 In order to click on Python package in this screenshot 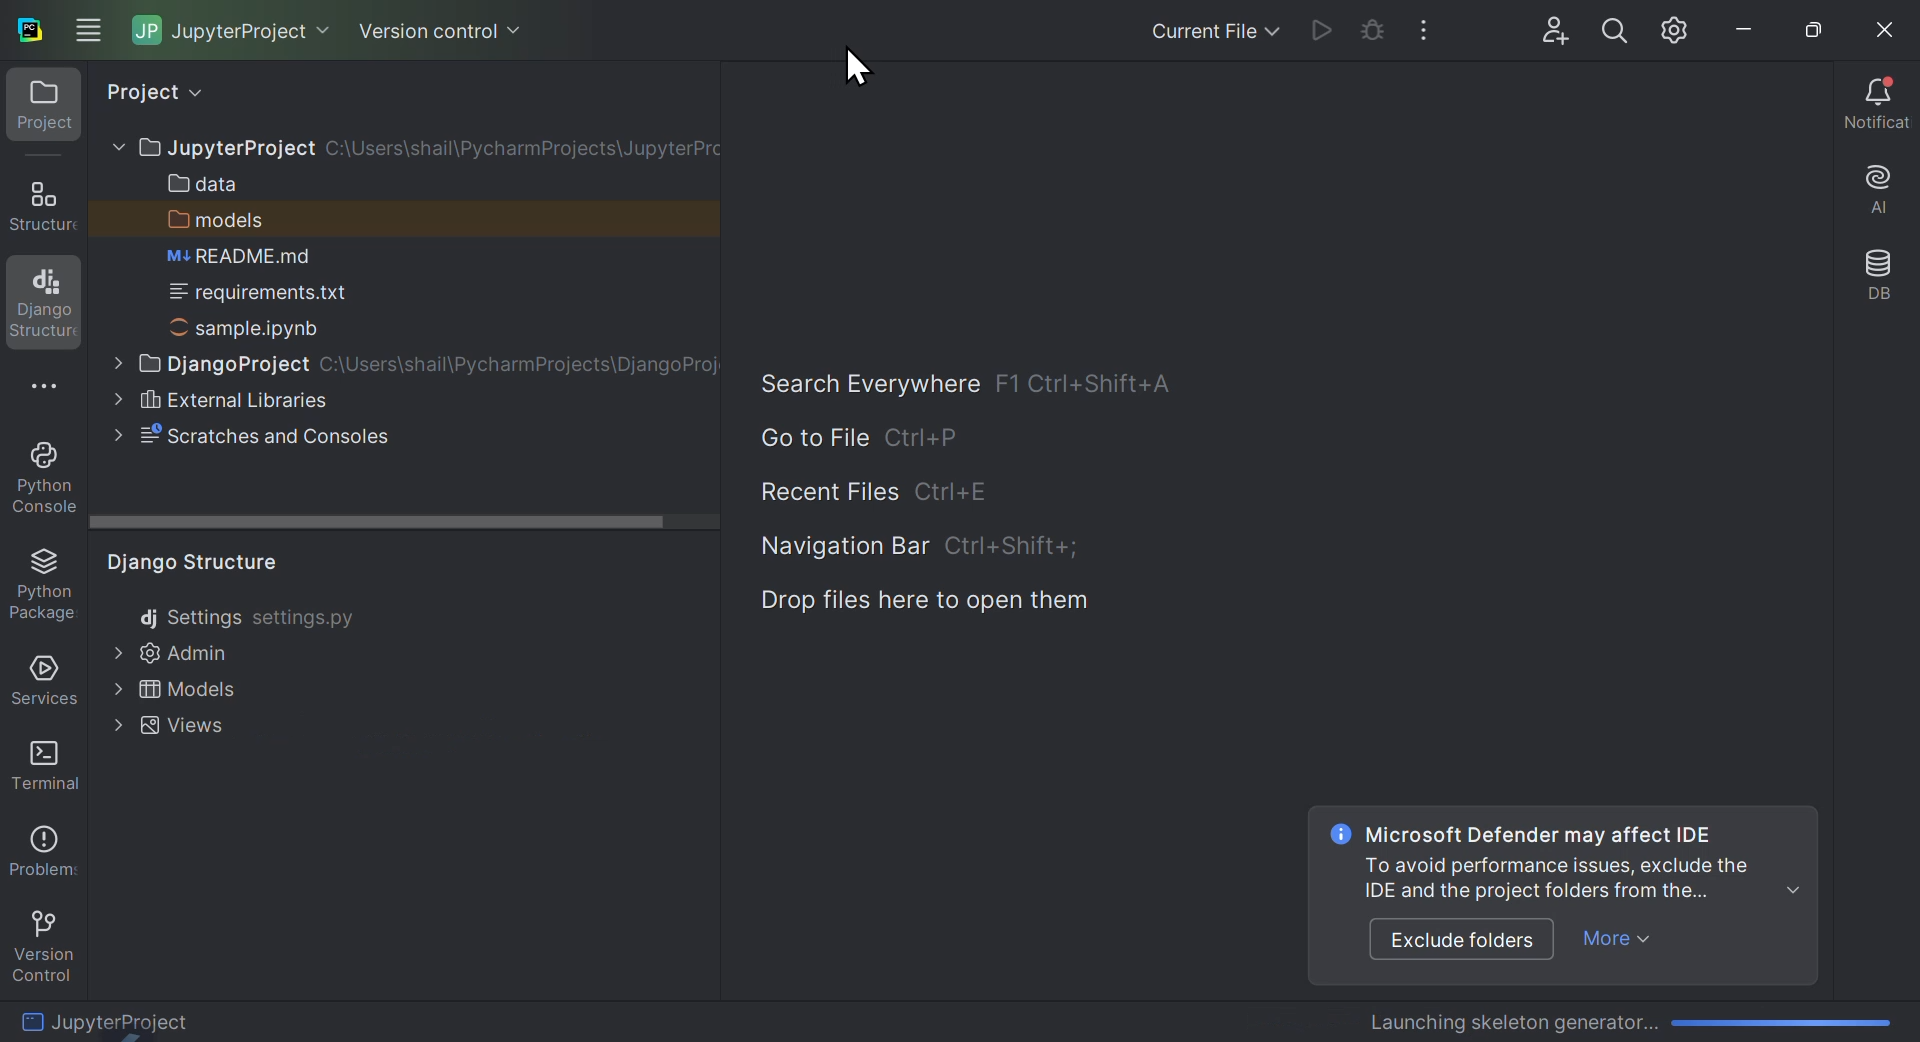, I will do `click(40, 586)`.